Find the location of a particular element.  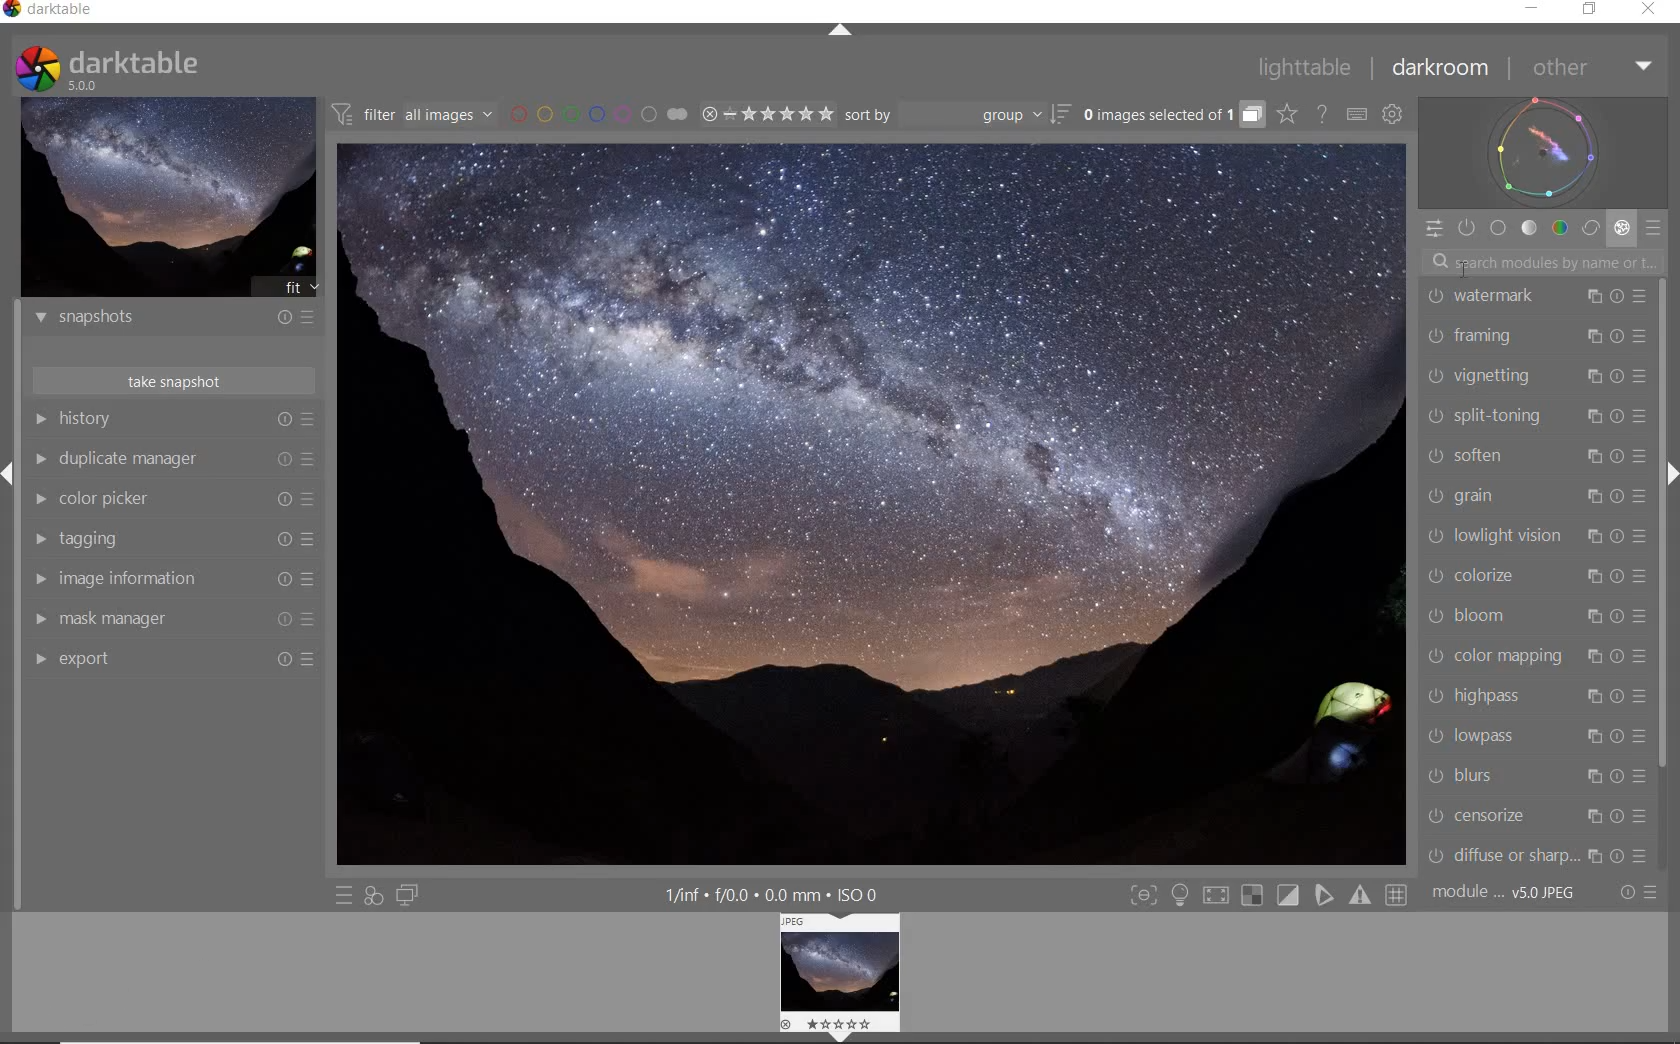

presets is located at coordinates (1643, 294).